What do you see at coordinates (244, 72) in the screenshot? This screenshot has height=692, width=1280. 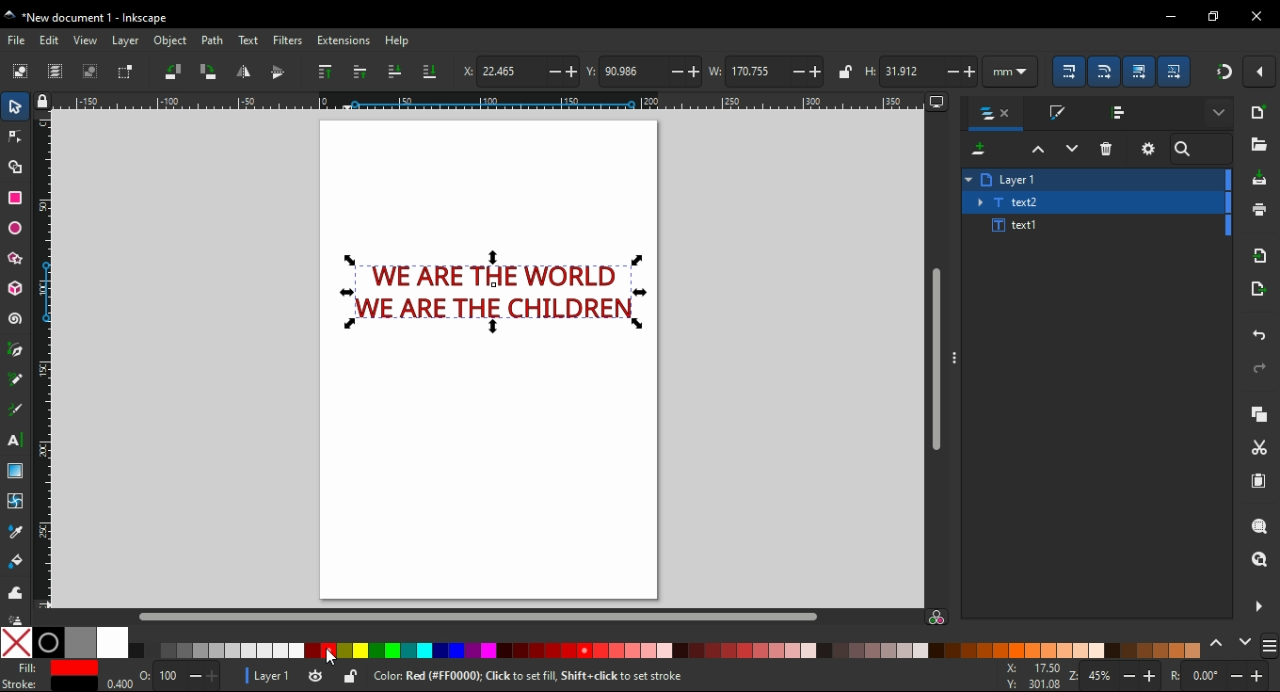 I see `flip horizontal` at bounding box center [244, 72].